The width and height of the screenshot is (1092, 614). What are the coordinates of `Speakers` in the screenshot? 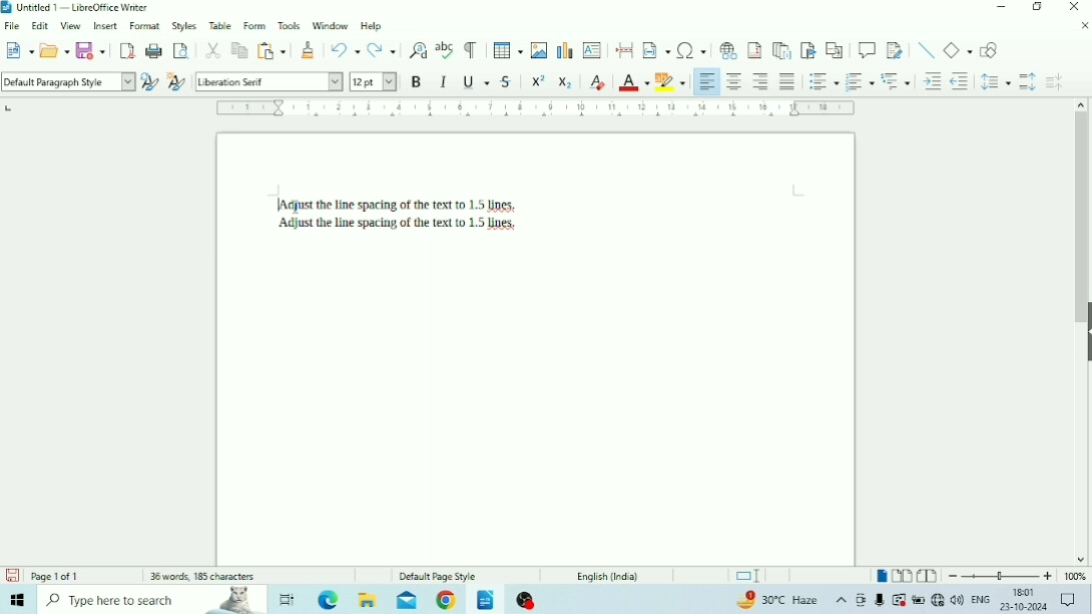 It's located at (957, 600).